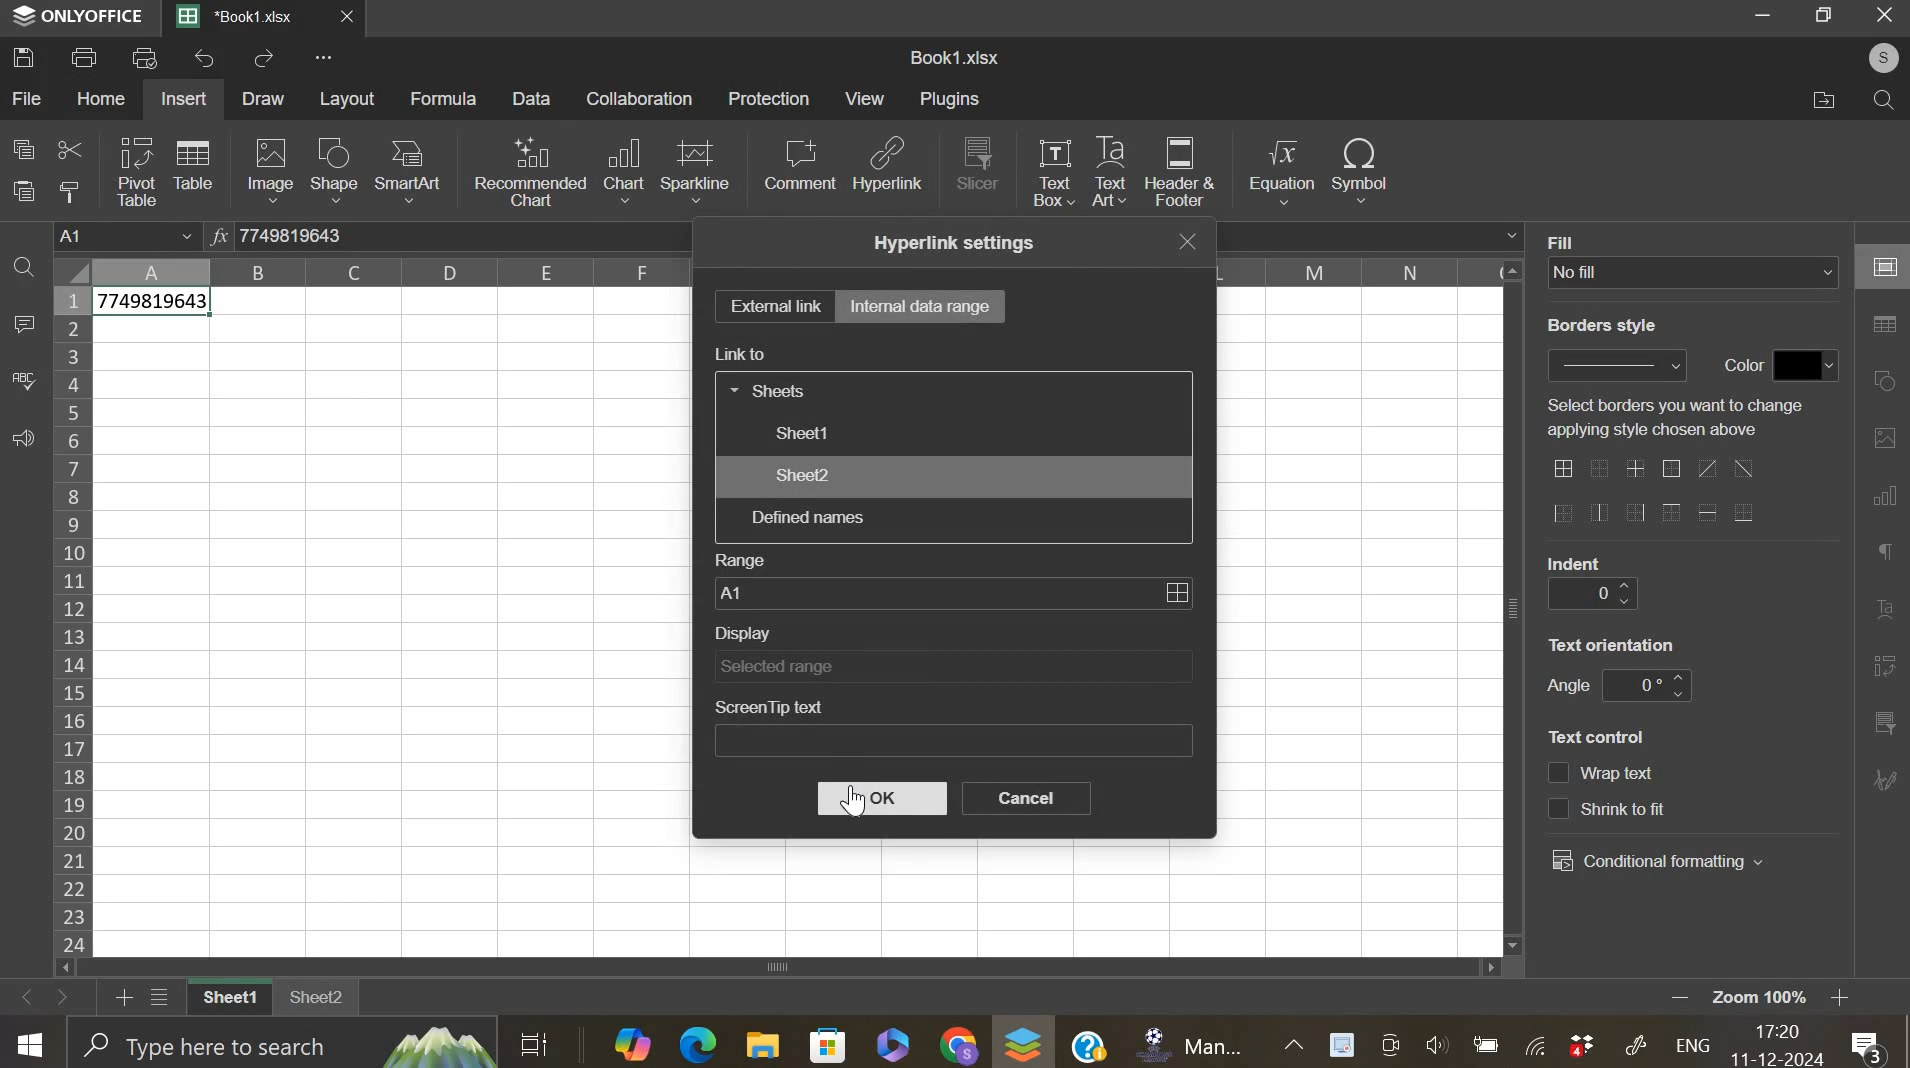  I want to click on feedback, so click(22, 439).